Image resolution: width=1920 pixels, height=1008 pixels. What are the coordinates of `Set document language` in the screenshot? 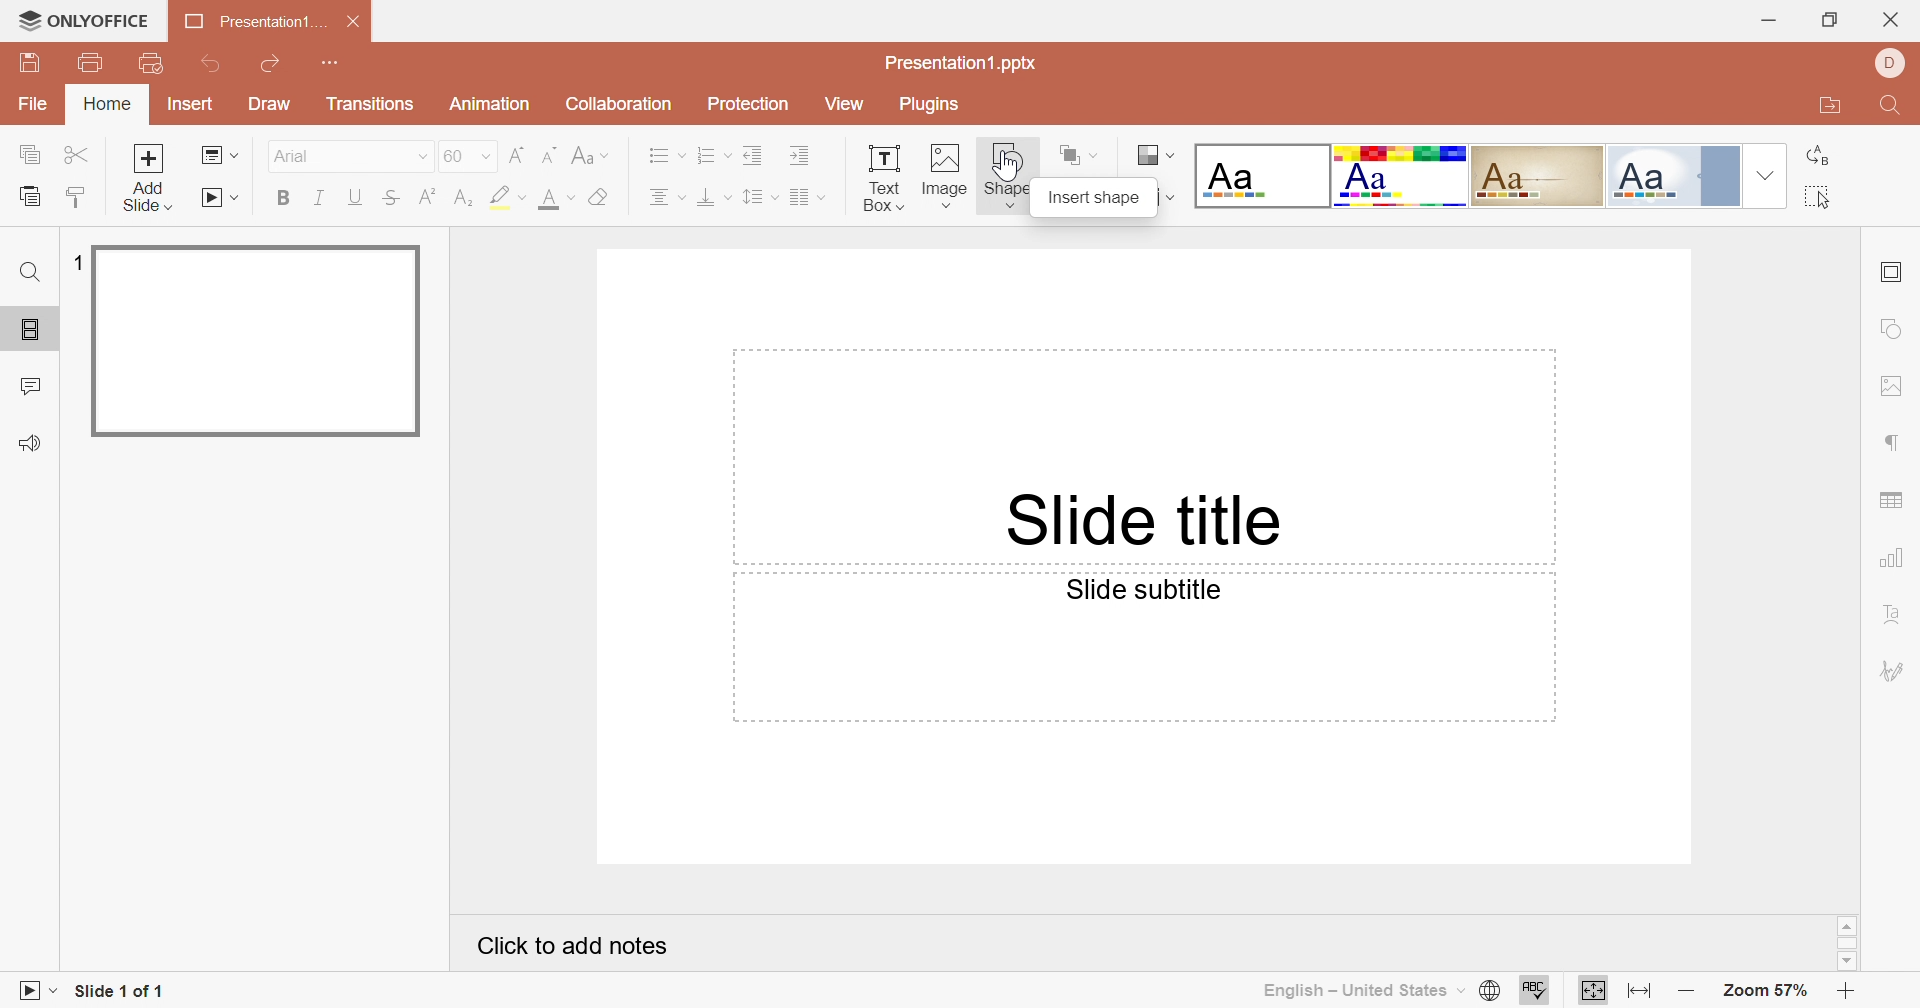 It's located at (1491, 992).